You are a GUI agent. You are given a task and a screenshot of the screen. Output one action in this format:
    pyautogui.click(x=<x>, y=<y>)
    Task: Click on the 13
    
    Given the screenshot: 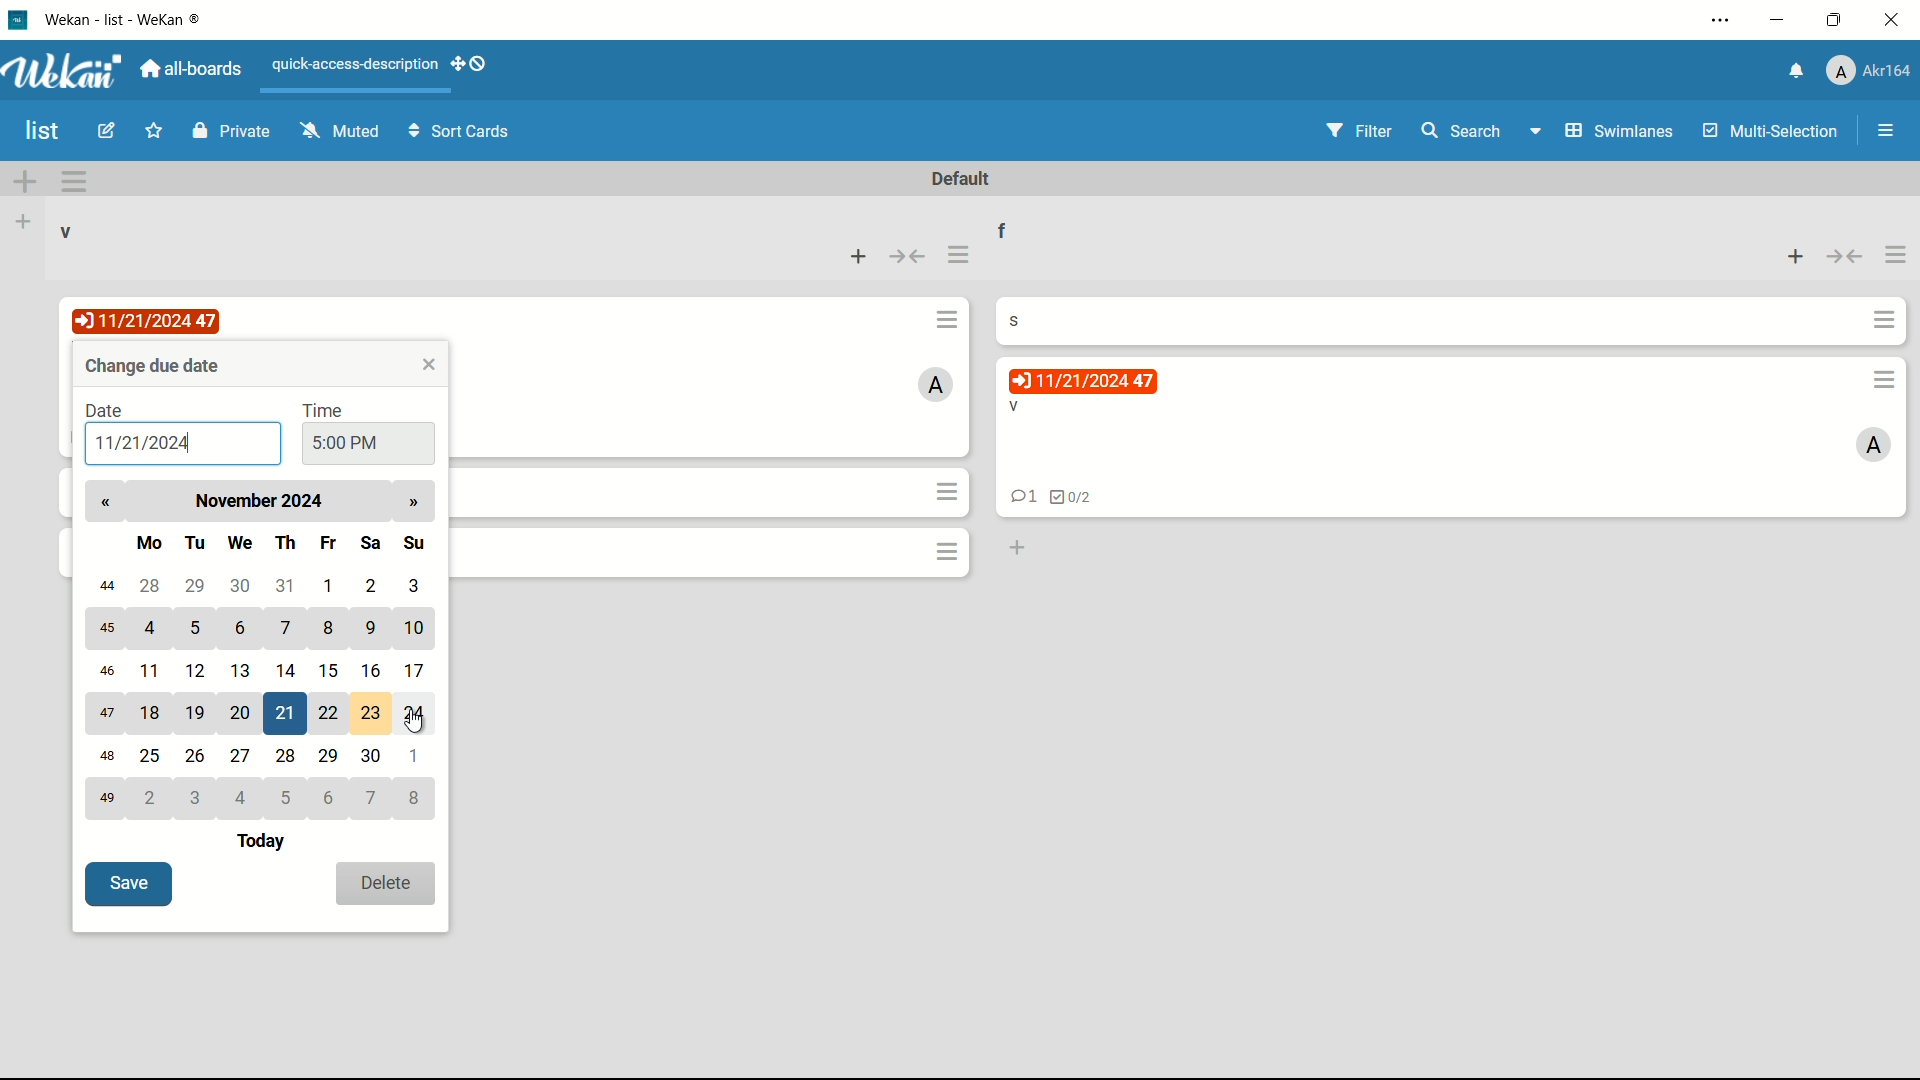 What is the action you would take?
    pyautogui.click(x=244, y=670)
    